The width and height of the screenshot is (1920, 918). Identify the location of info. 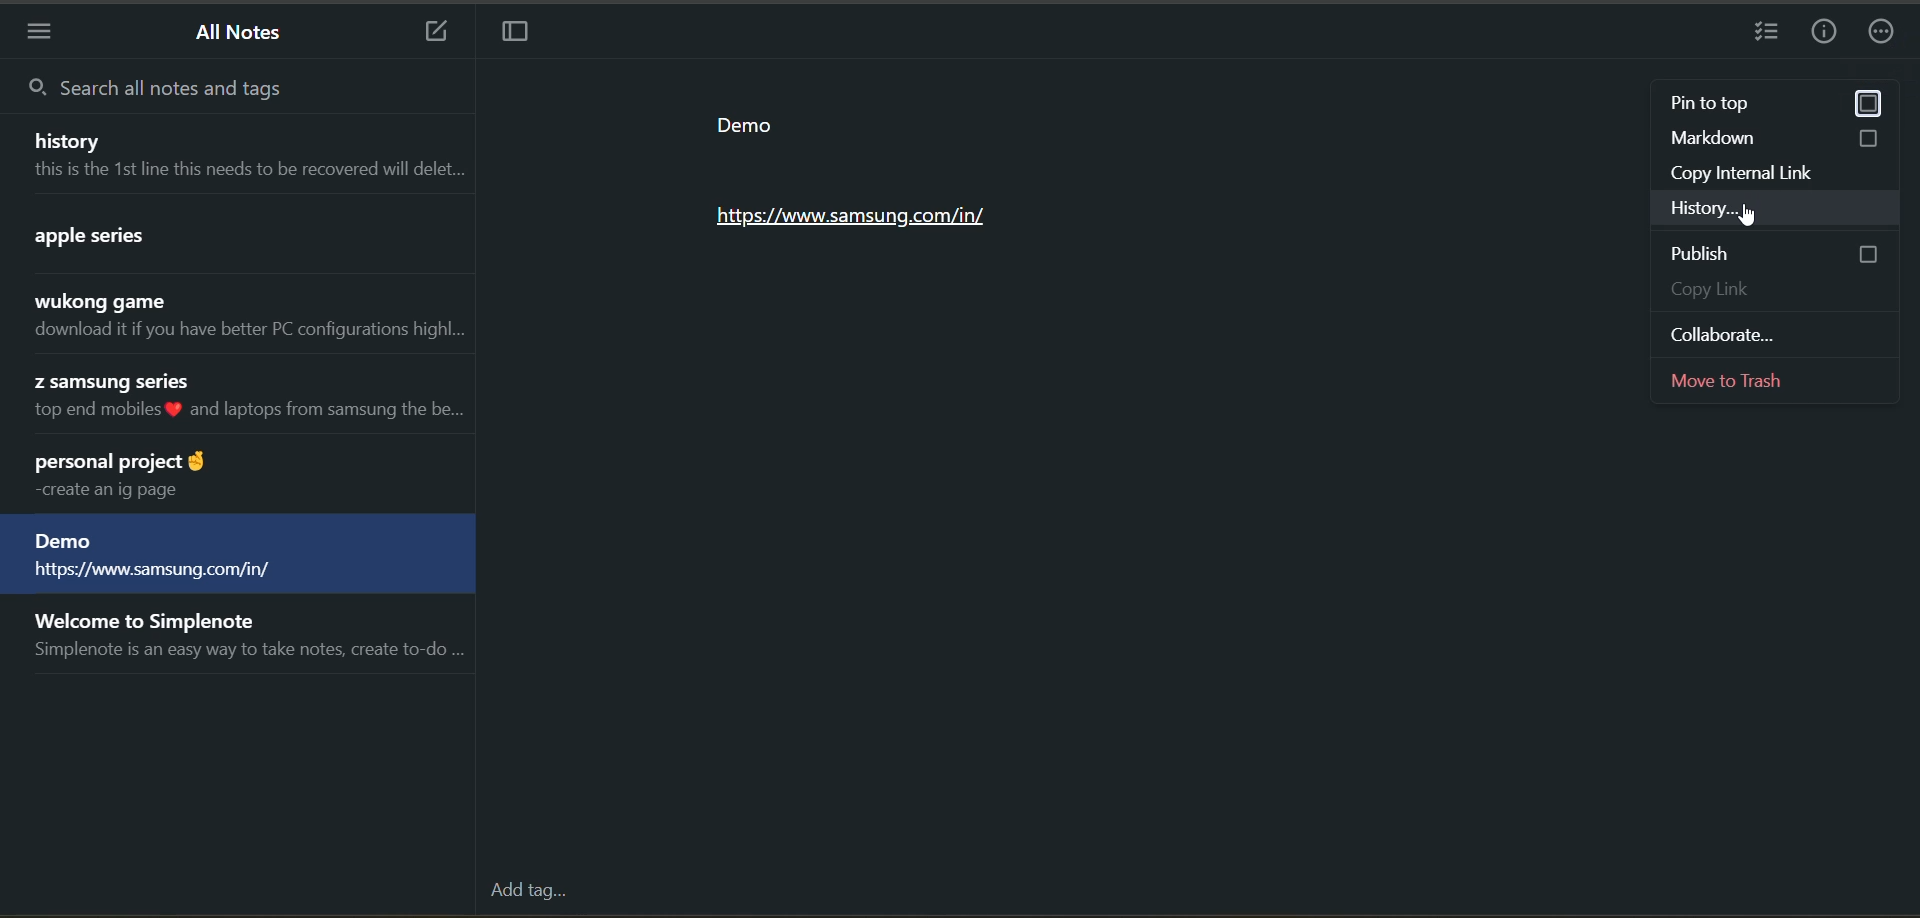
(1828, 31).